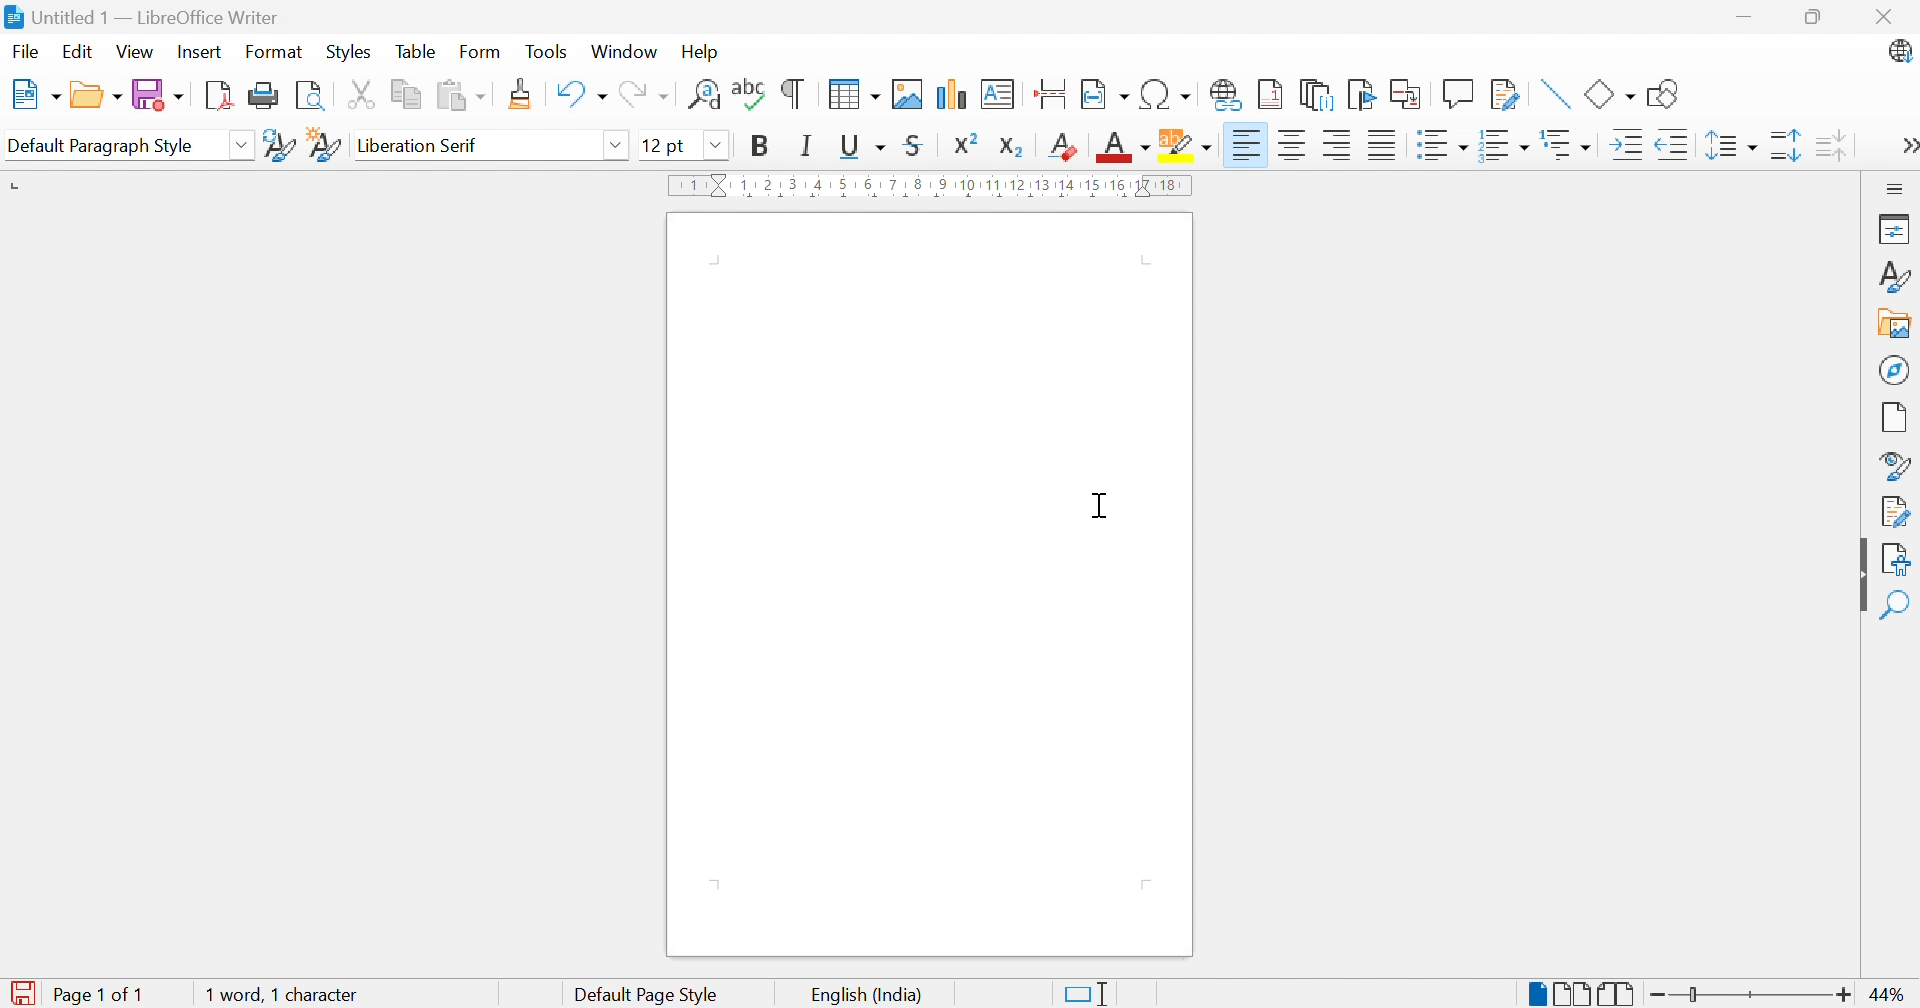 Image resolution: width=1920 pixels, height=1008 pixels. Describe the element at coordinates (269, 96) in the screenshot. I see `Print` at that location.